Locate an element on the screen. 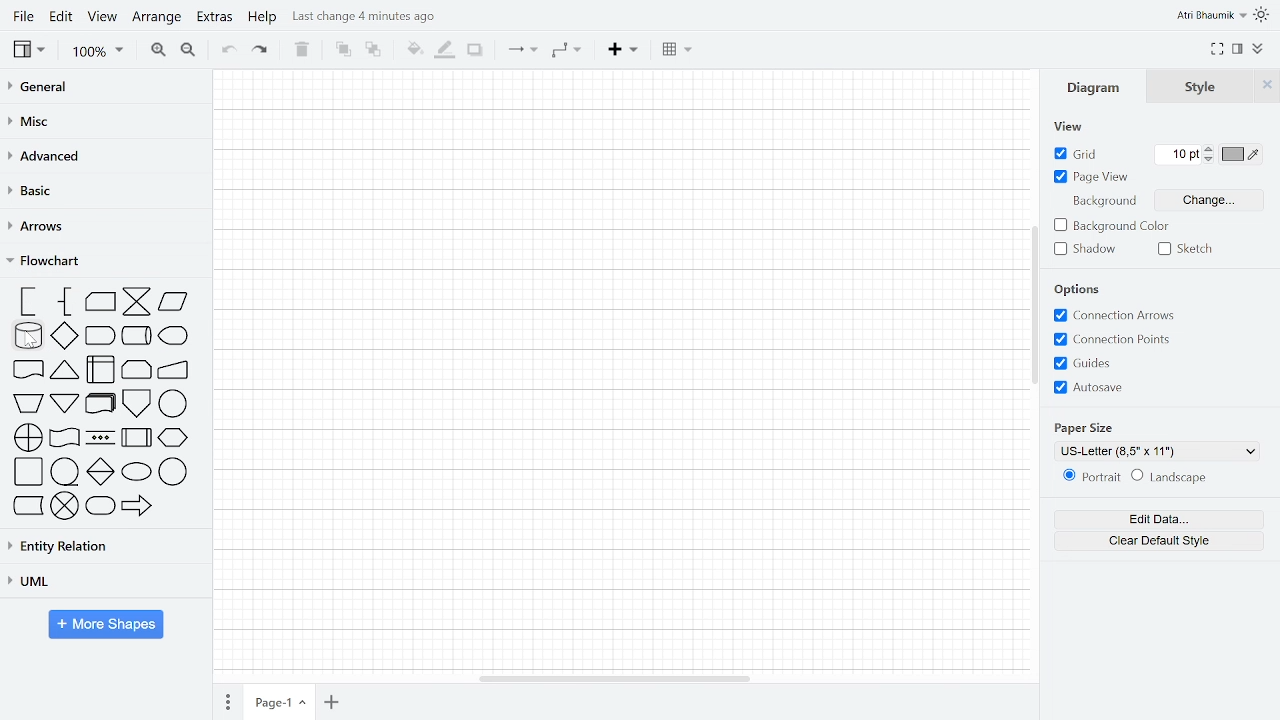 The height and width of the screenshot is (720, 1280). view is located at coordinates (1072, 128).